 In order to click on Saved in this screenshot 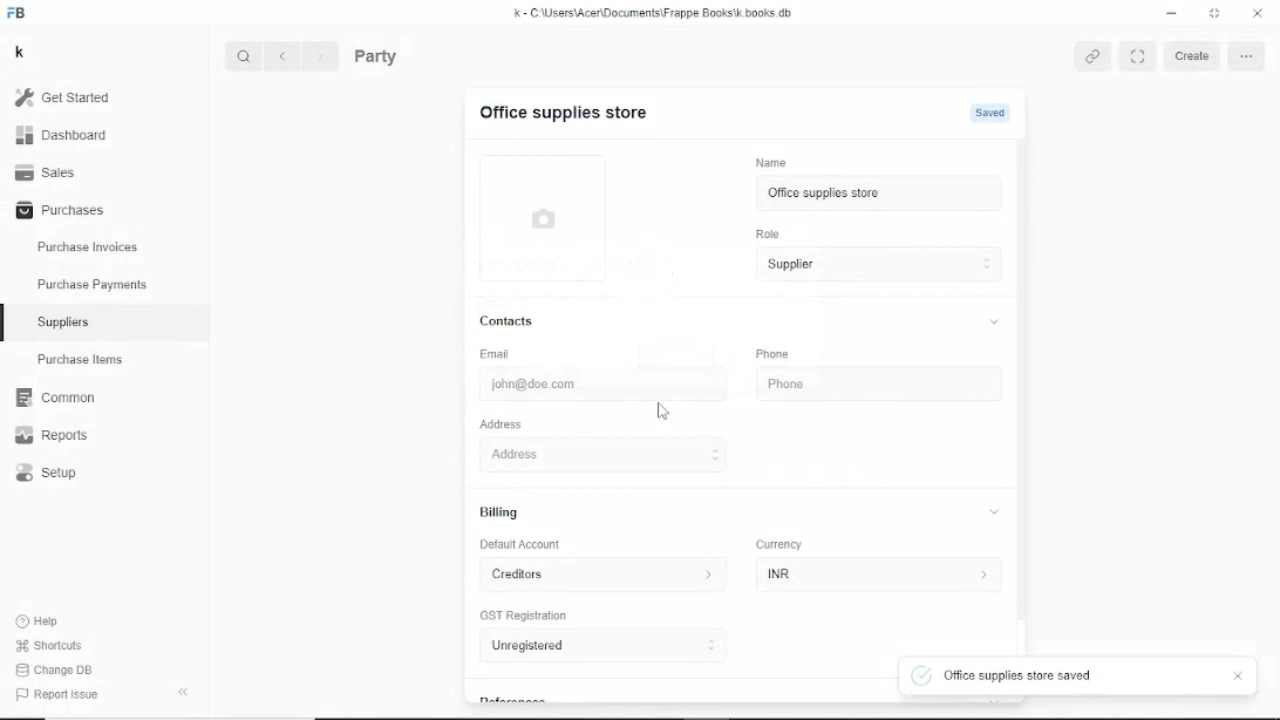, I will do `click(993, 114)`.